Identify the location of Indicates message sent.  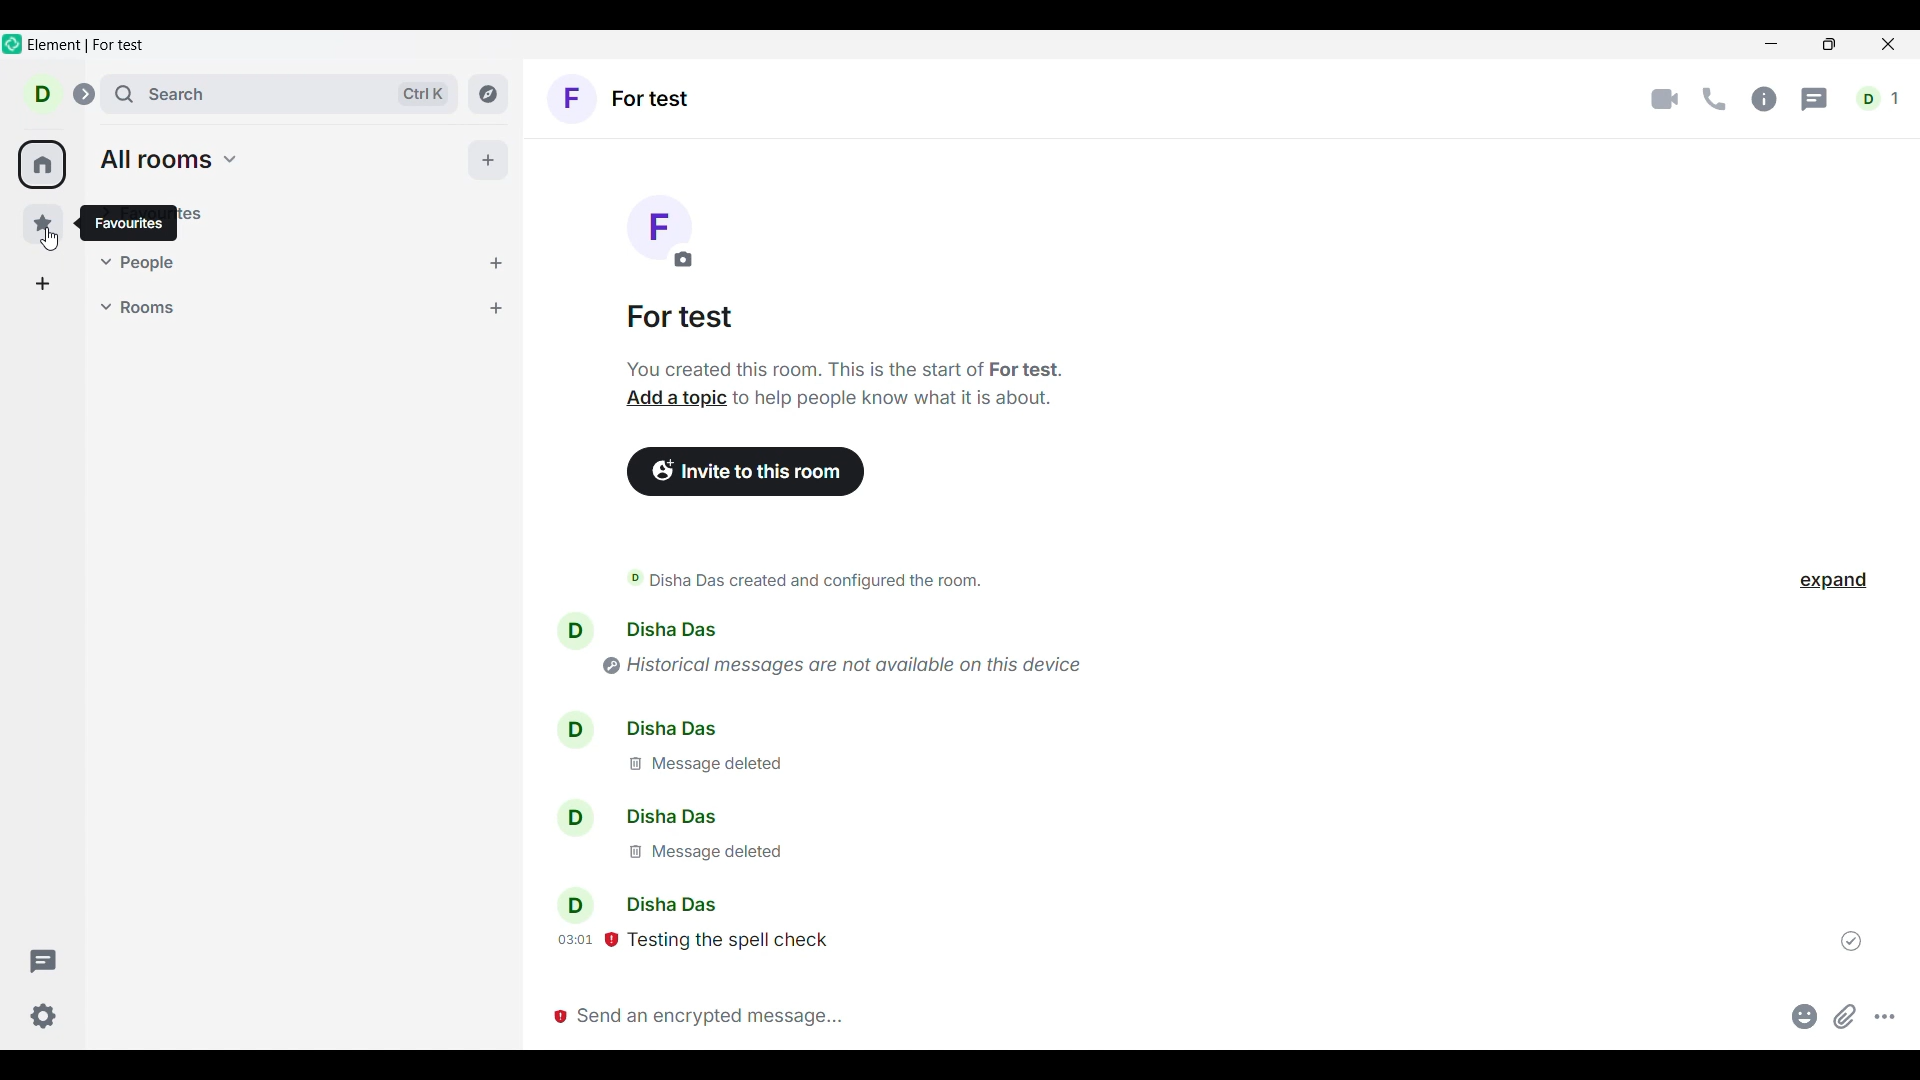
(1851, 941).